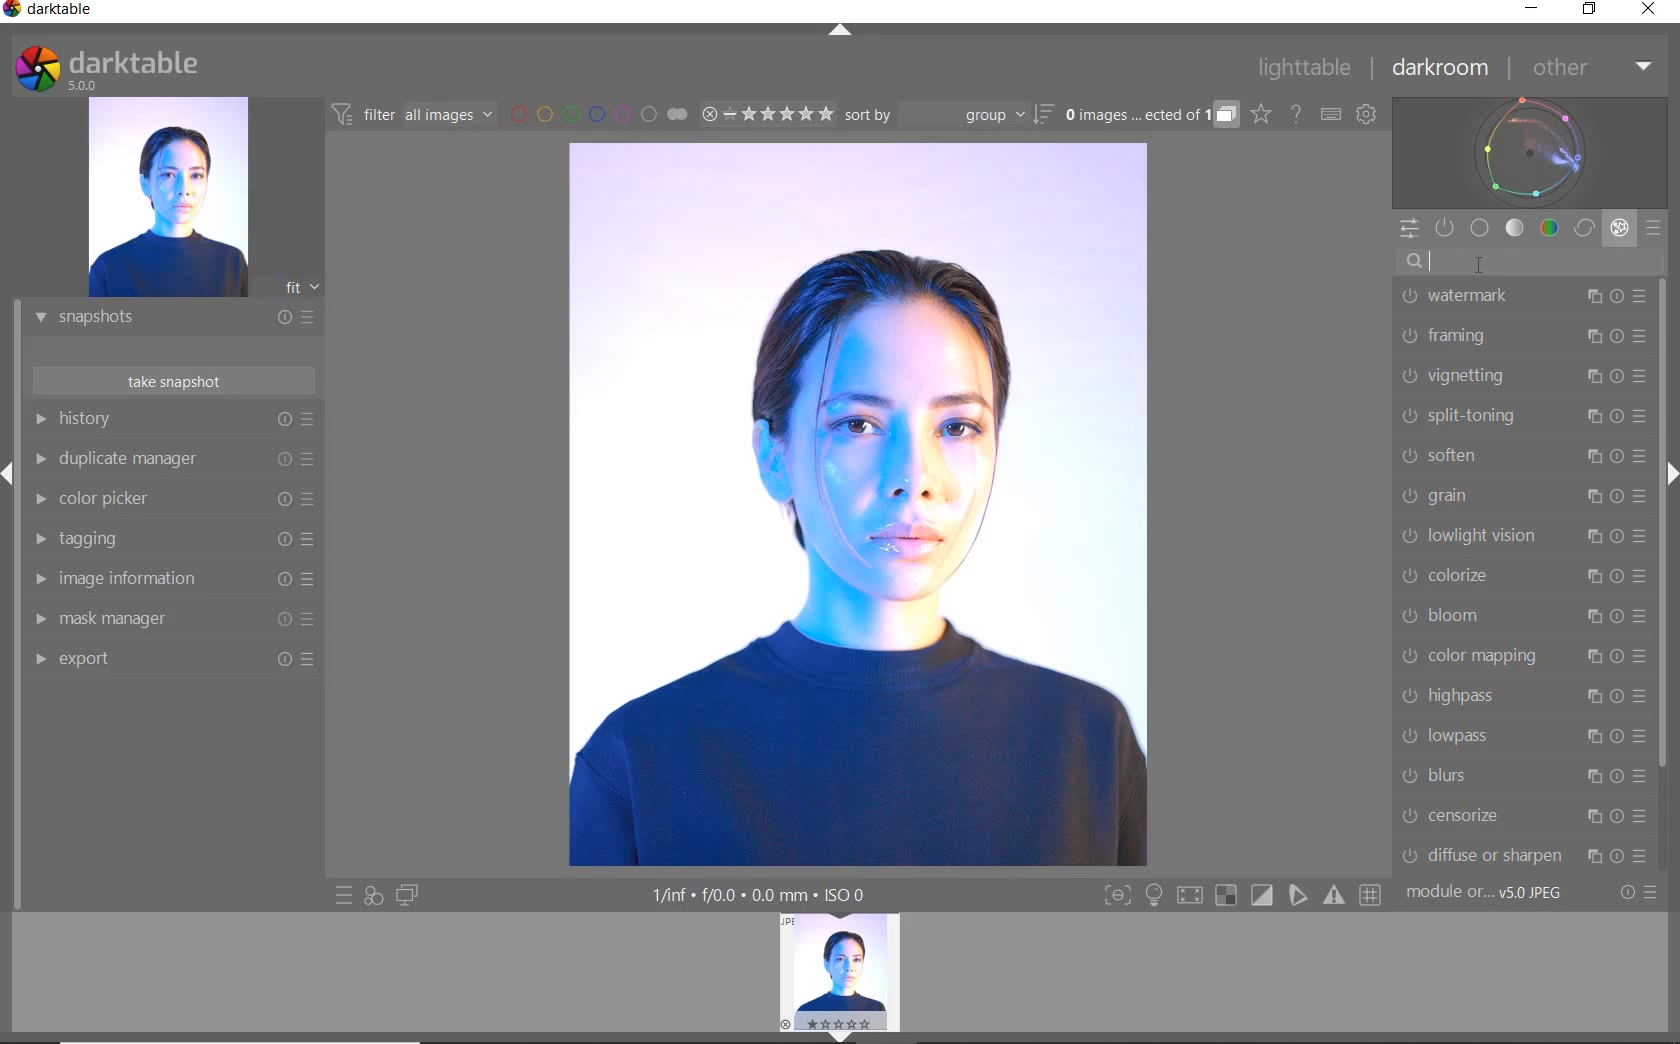  What do you see at coordinates (1593, 10) in the screenshot?
I see `RESTORE` at bounding box center [1593, 10].